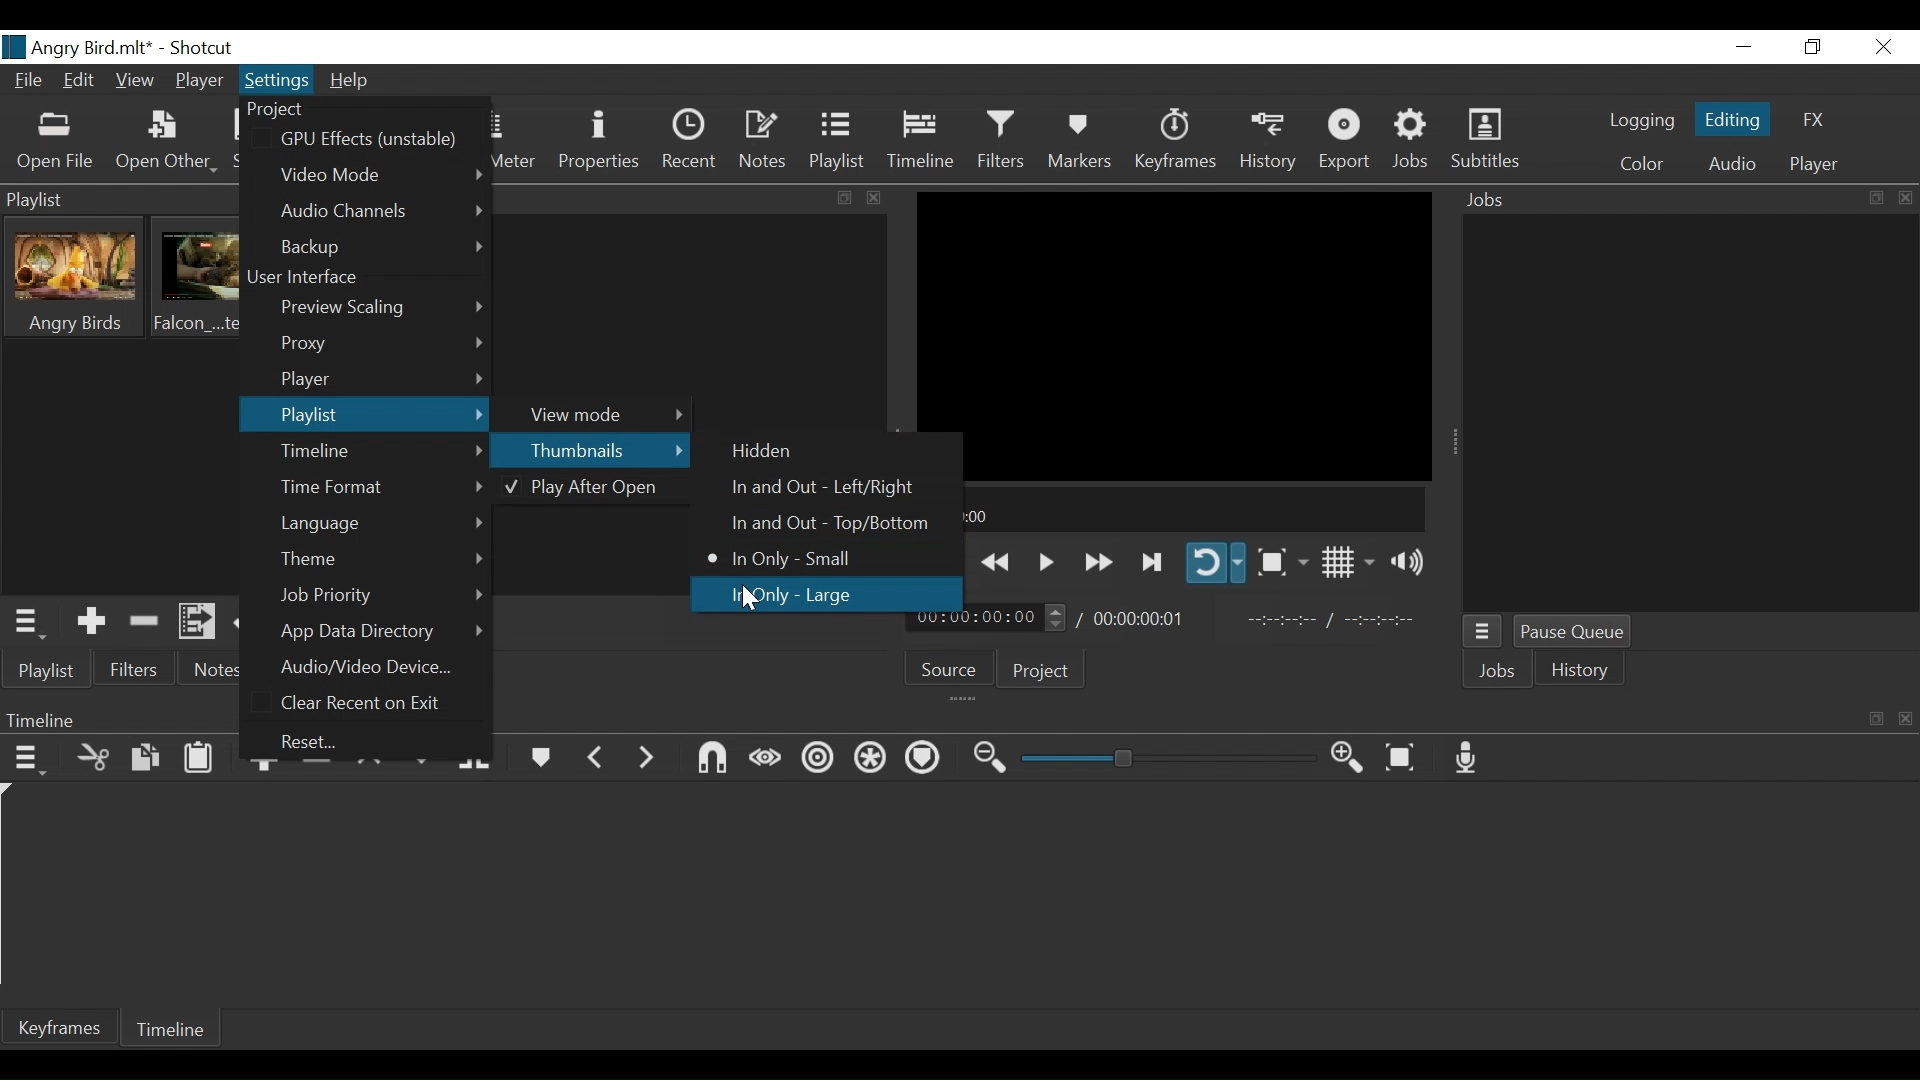 The width and height of the screenshot is (1920, 1080). I want to click on History, so click(1581, 669).